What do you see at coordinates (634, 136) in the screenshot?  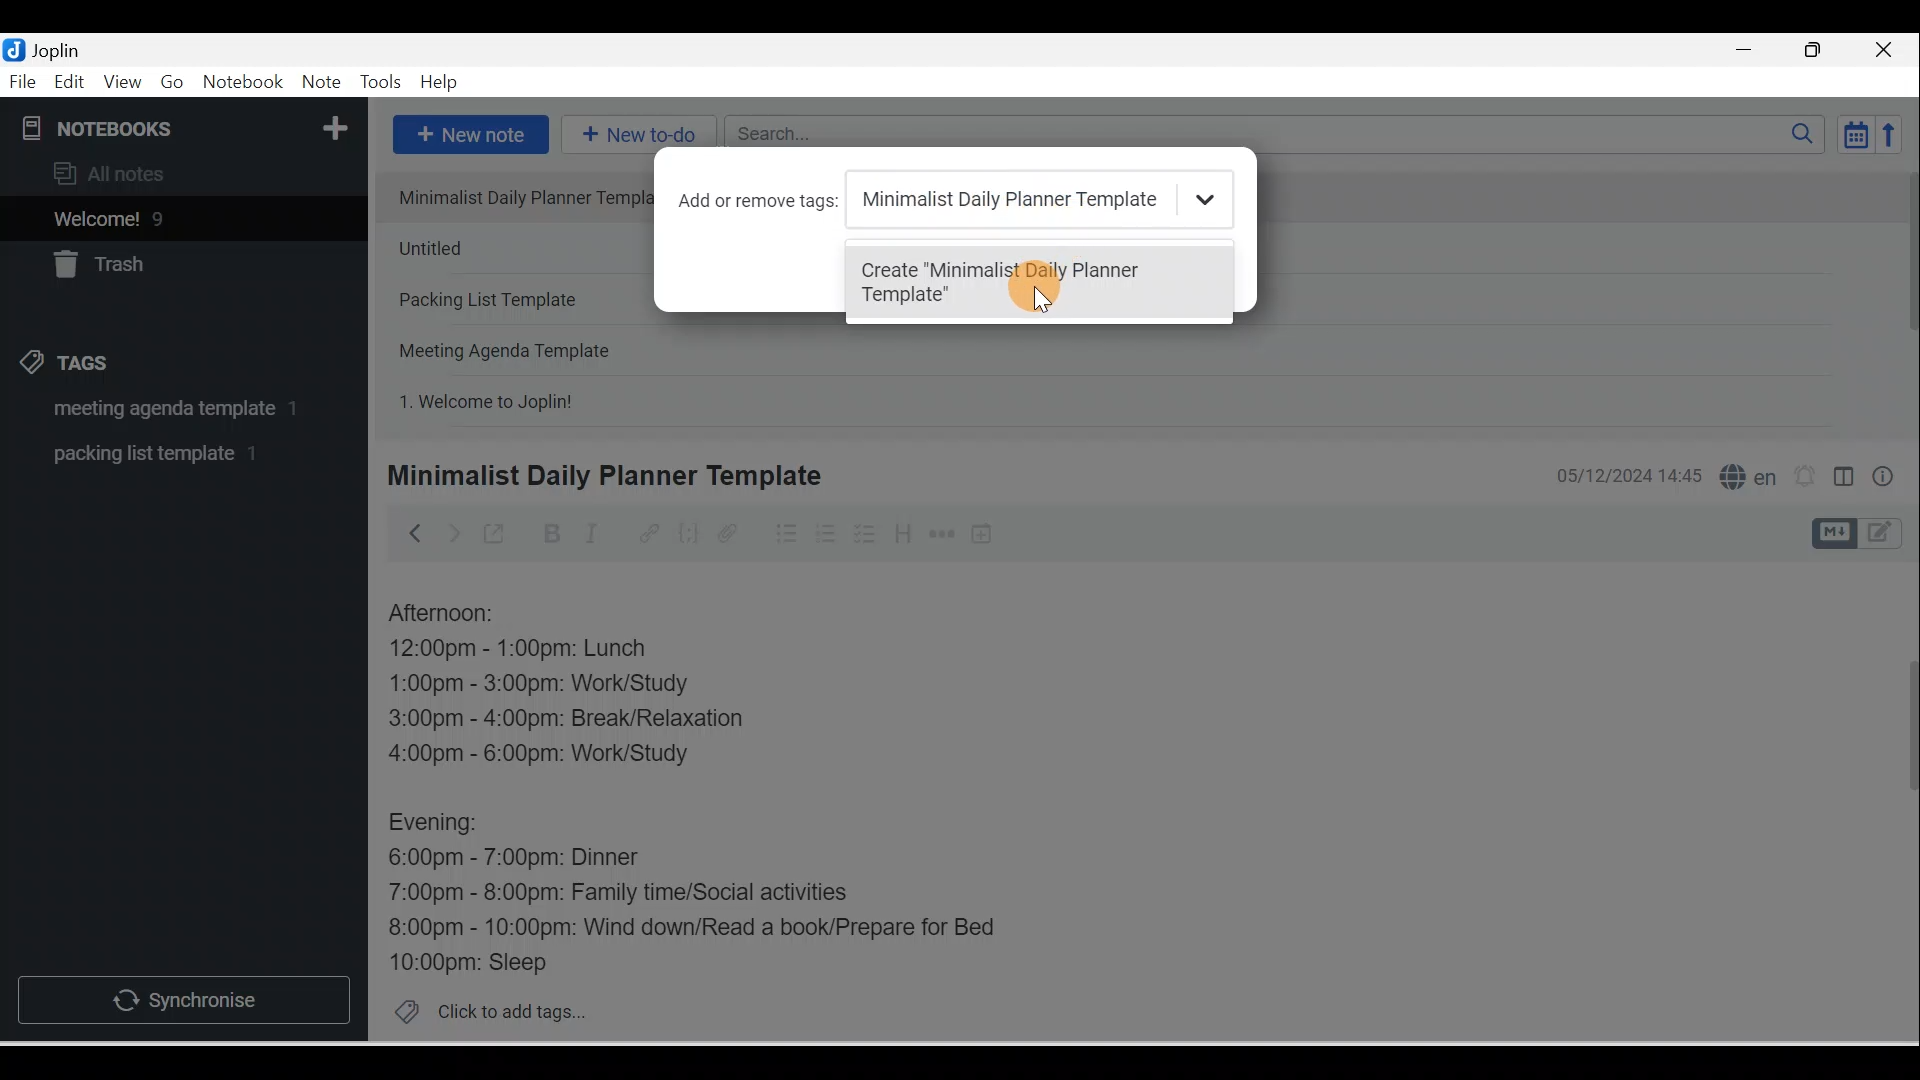 I see `New to-do` at bounding box center [634, 136].